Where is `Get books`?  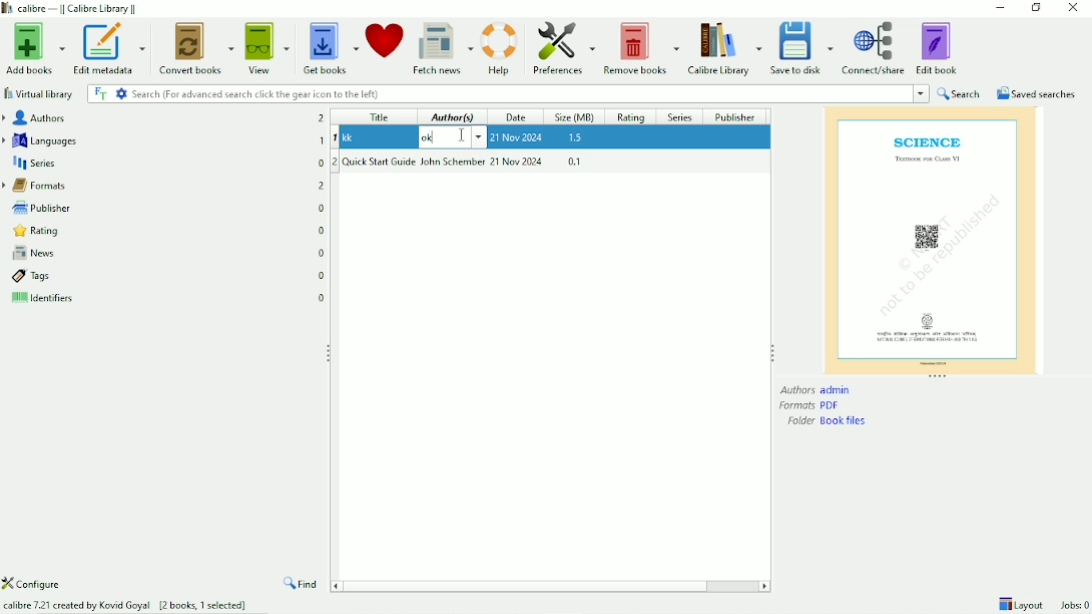 Get books is located at coordinates (329, 49).